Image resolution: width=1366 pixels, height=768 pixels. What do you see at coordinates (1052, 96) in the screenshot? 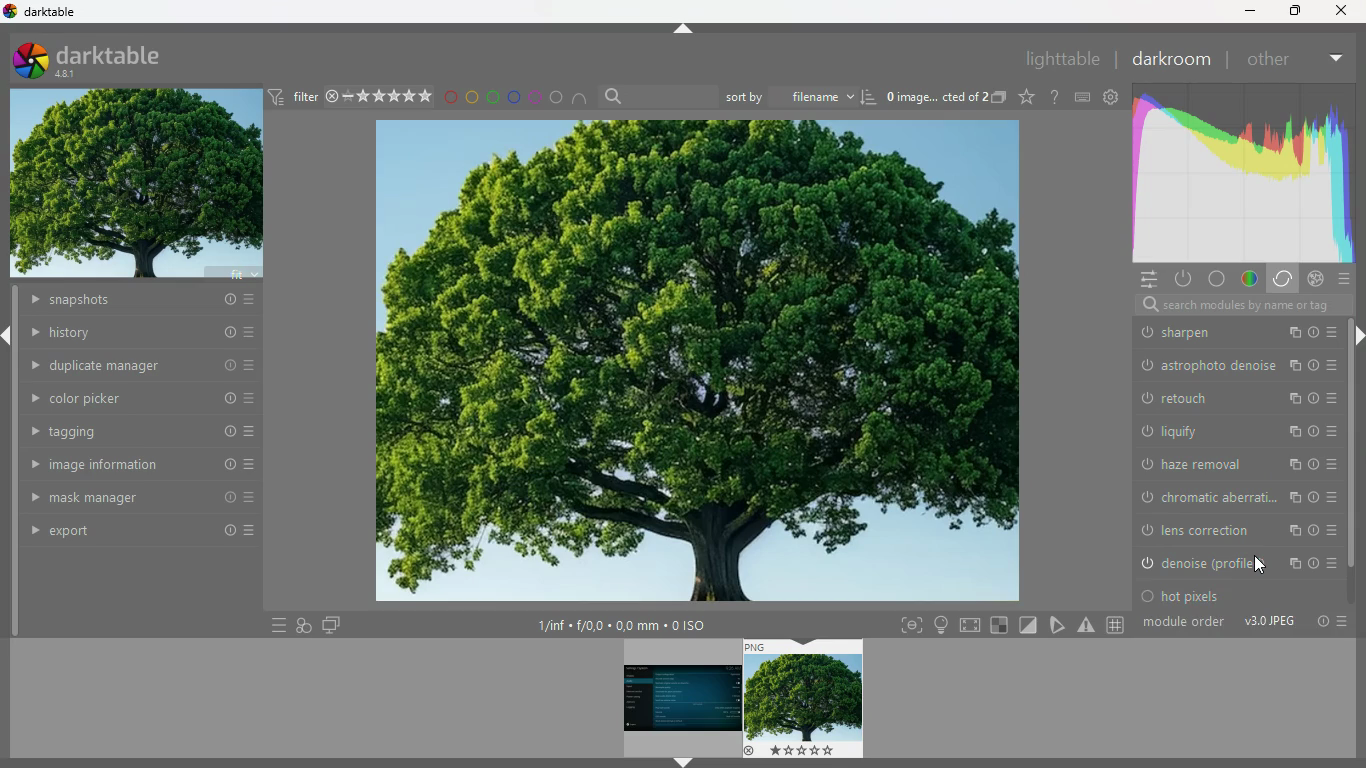
I see `doubt` at bounding box center [1052, 96].